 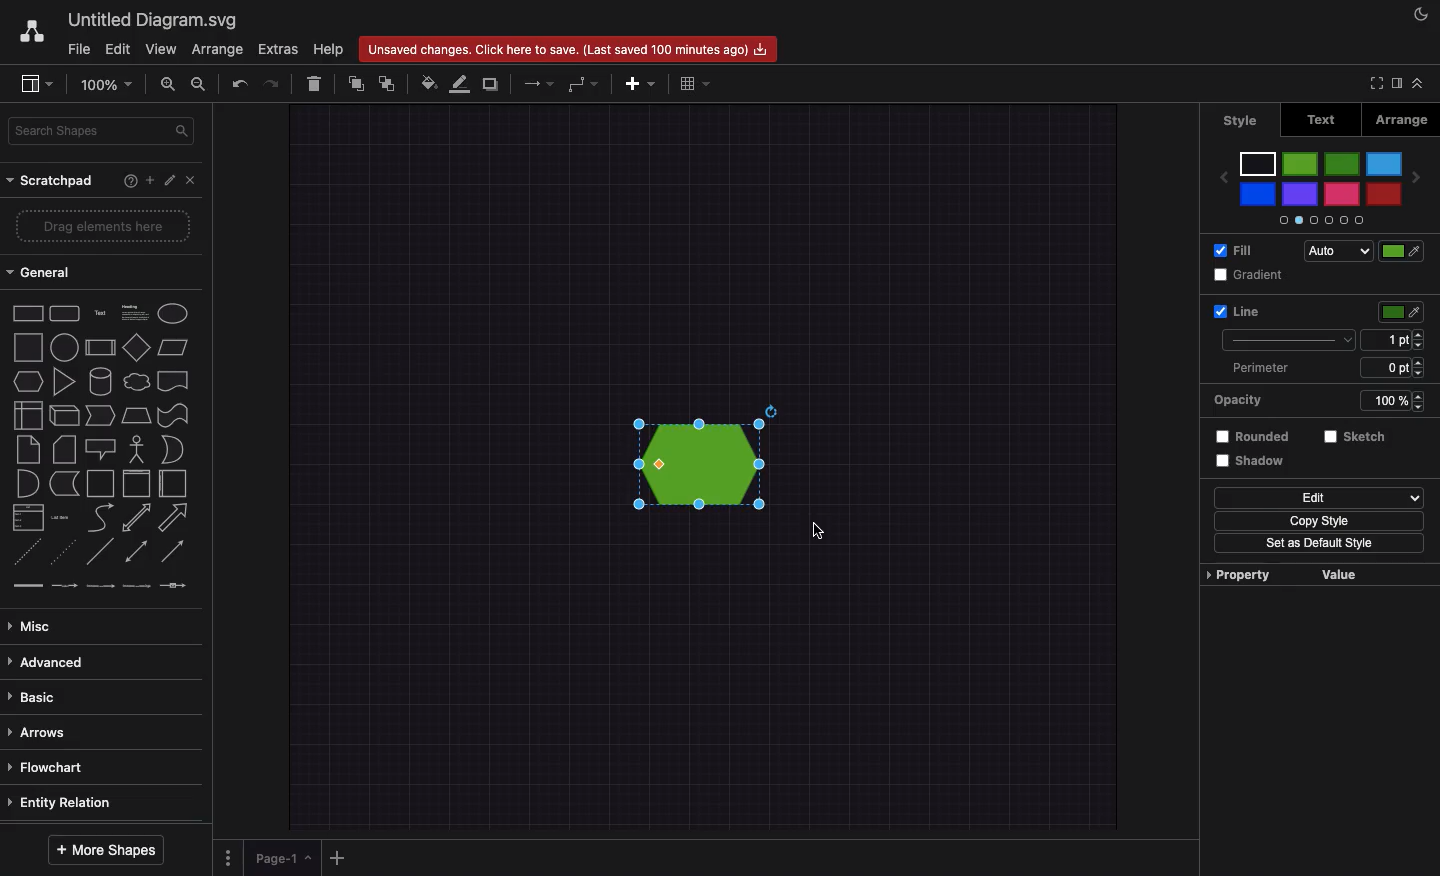 I want to click on Drag elements here, so click(x=107, y=225).